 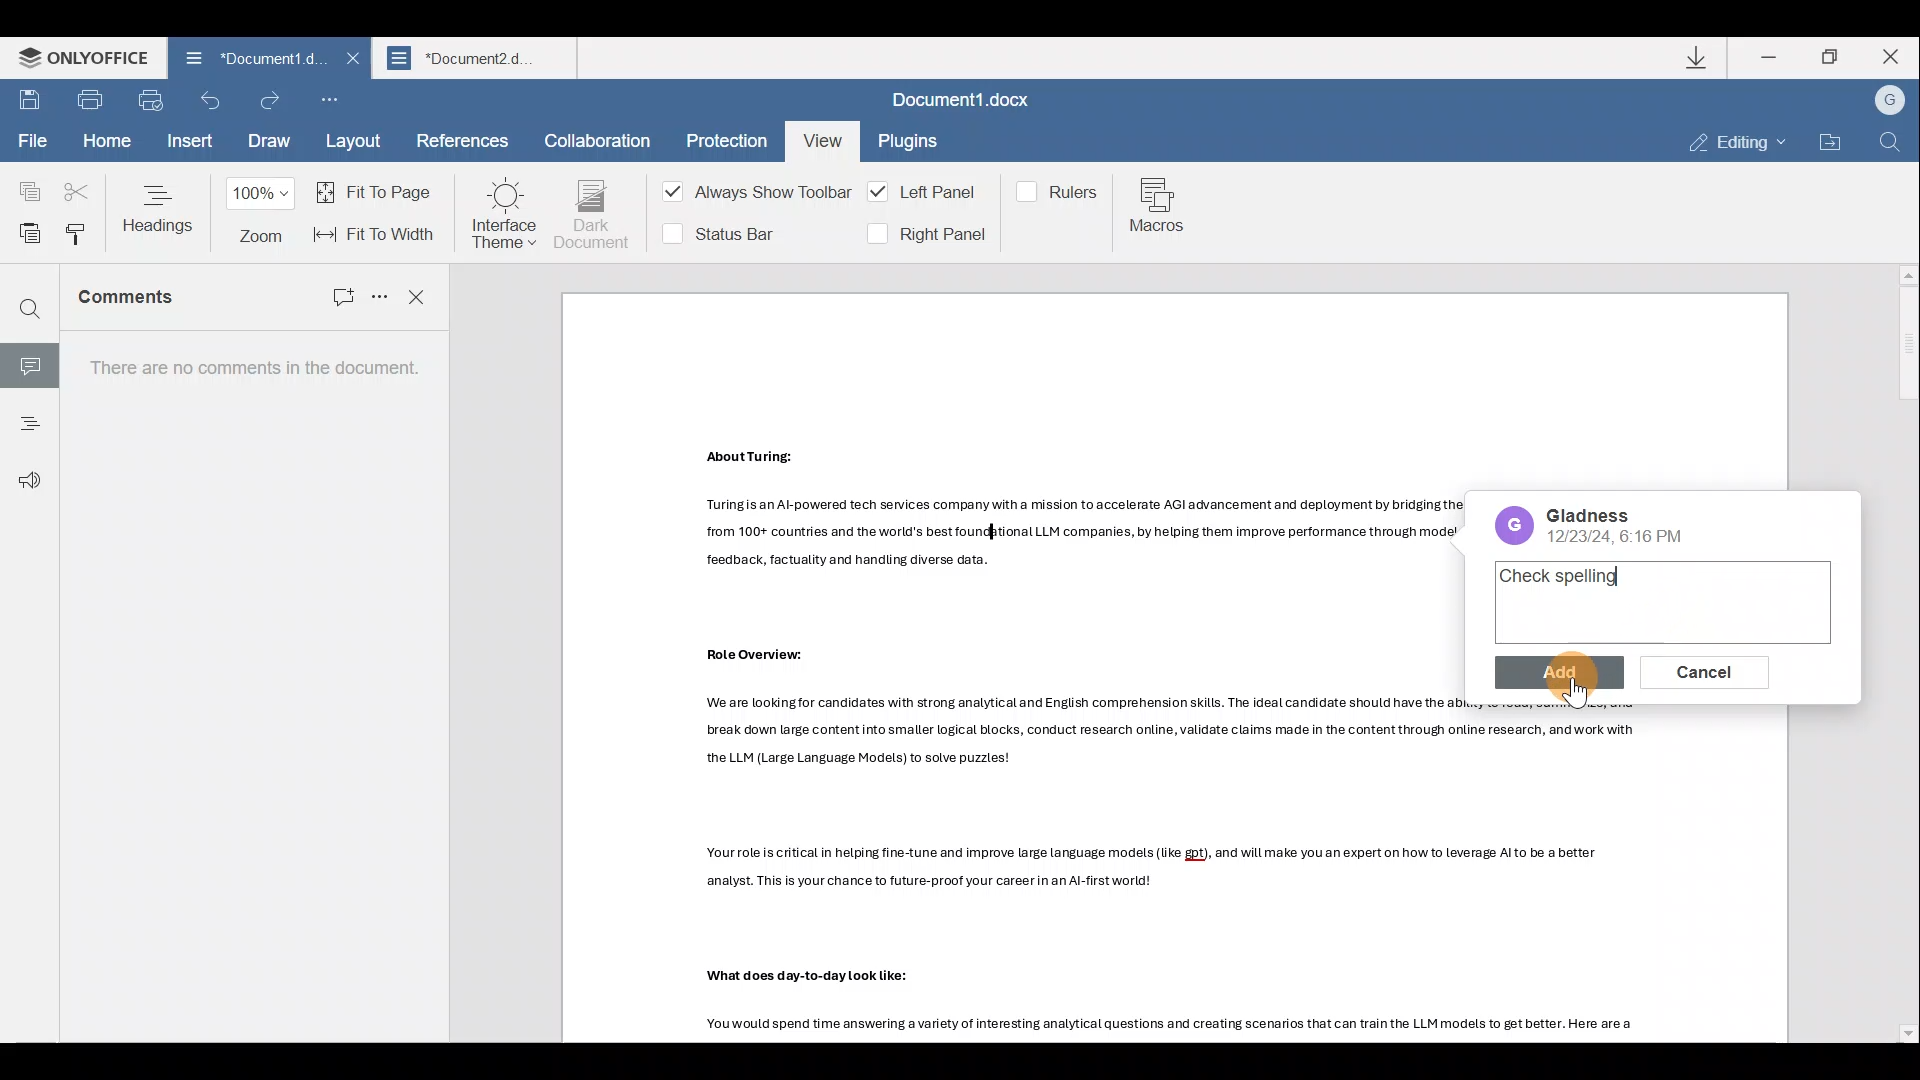 What do you see at coordinates (1699, 57) in the screenshot?
I see `Downloads` at bounding box center [1699, 57].